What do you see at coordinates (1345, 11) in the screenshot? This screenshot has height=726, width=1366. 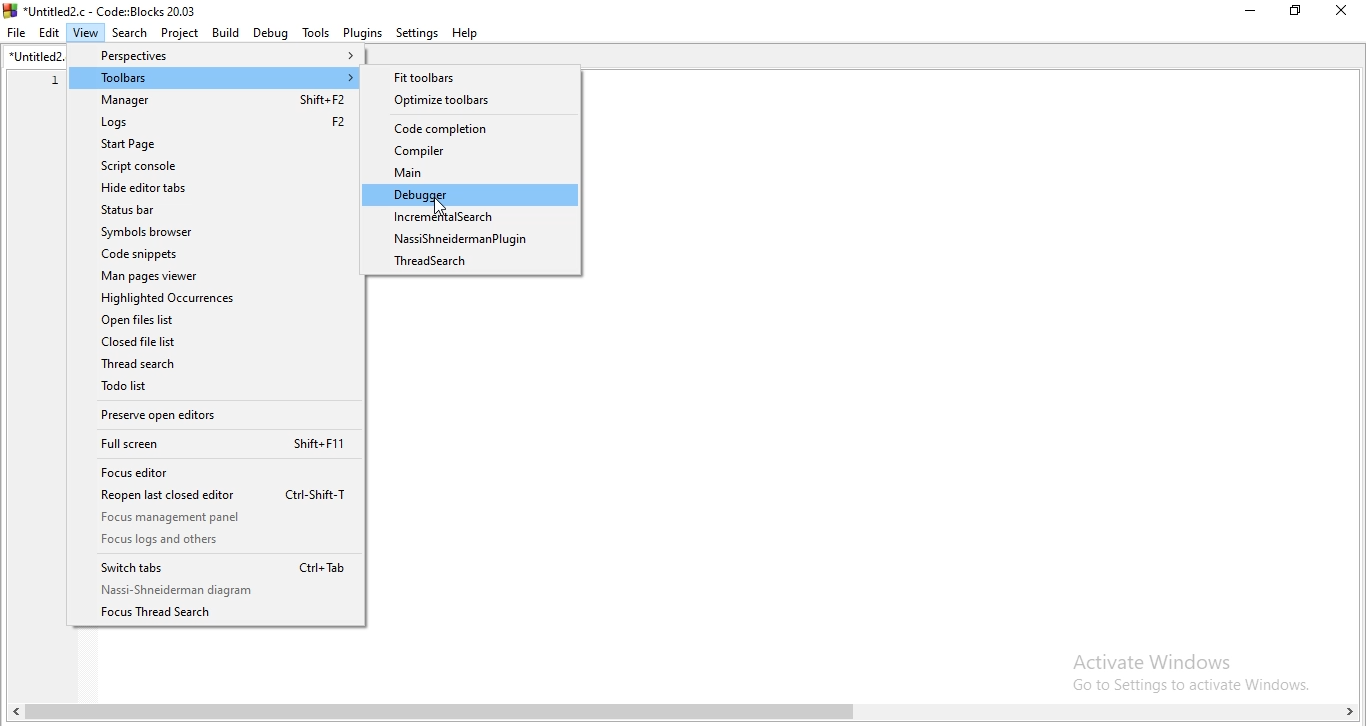 I see `close` at bounding box center [1345, 11].